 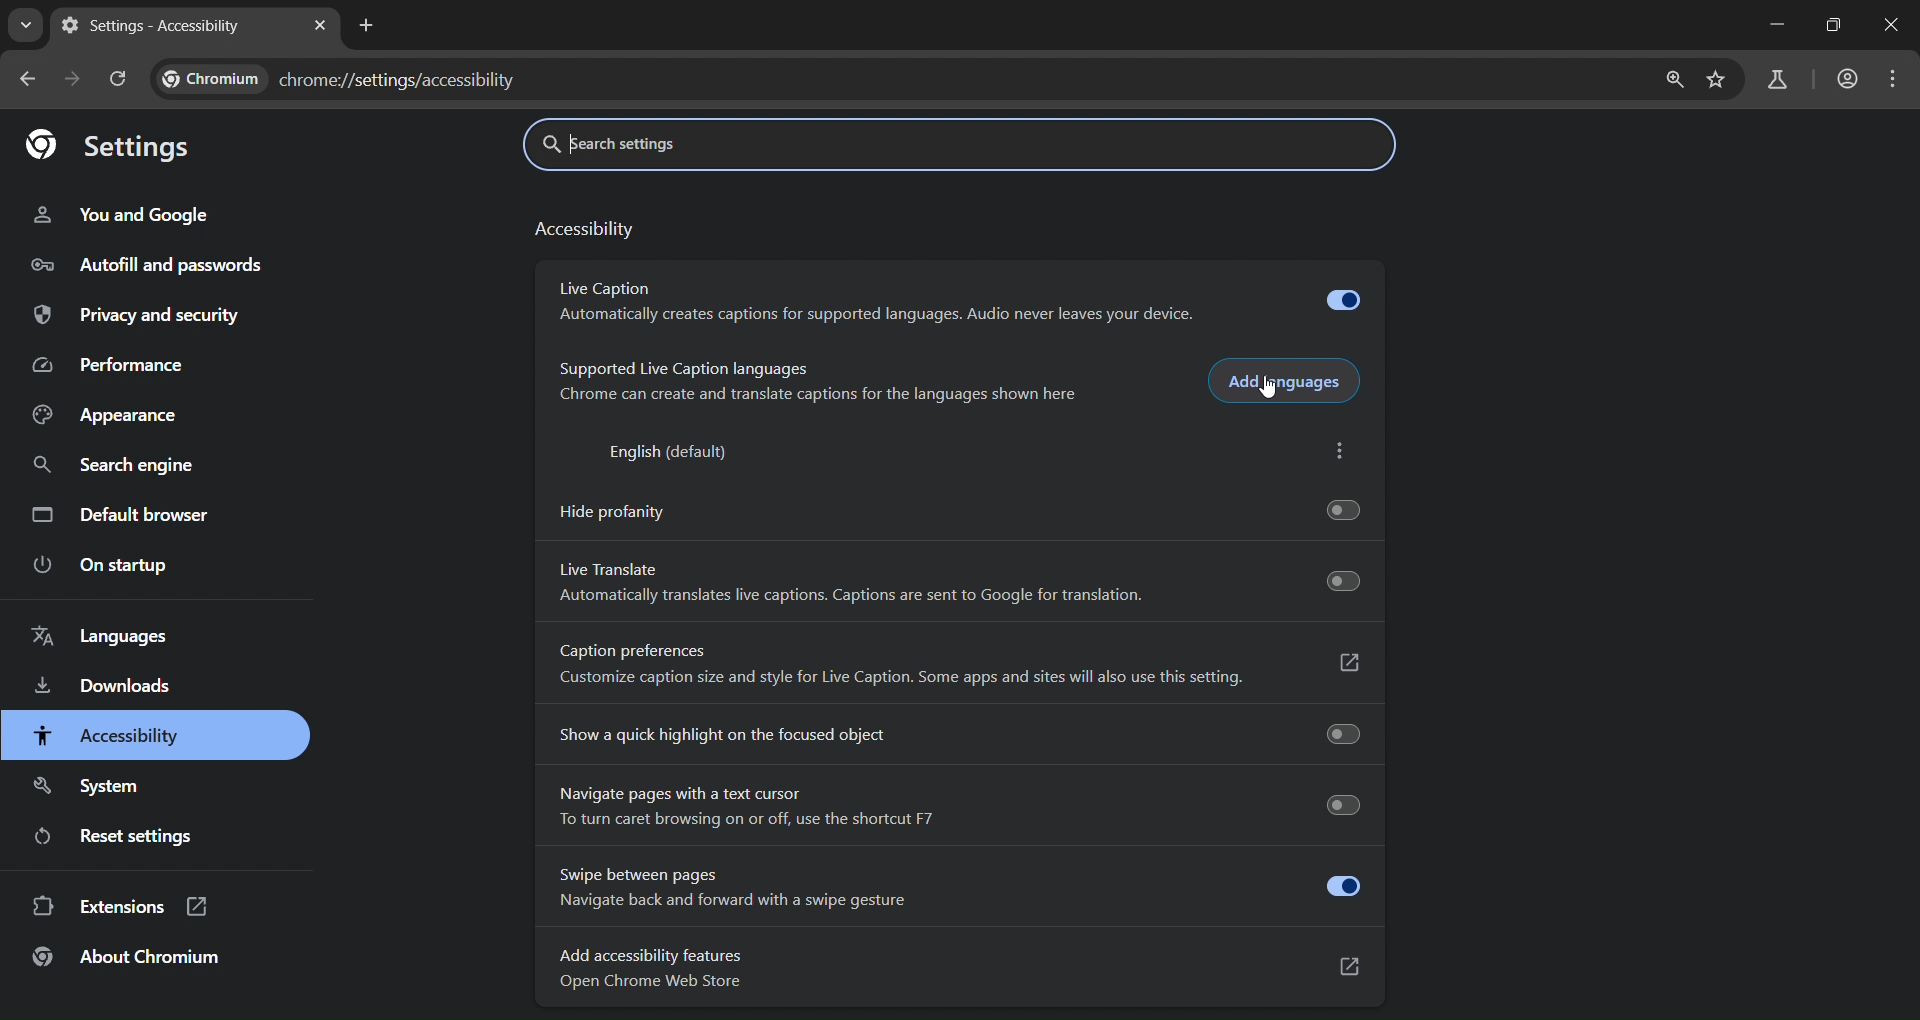 I want to click on extensions, so click(x=117, y=908).